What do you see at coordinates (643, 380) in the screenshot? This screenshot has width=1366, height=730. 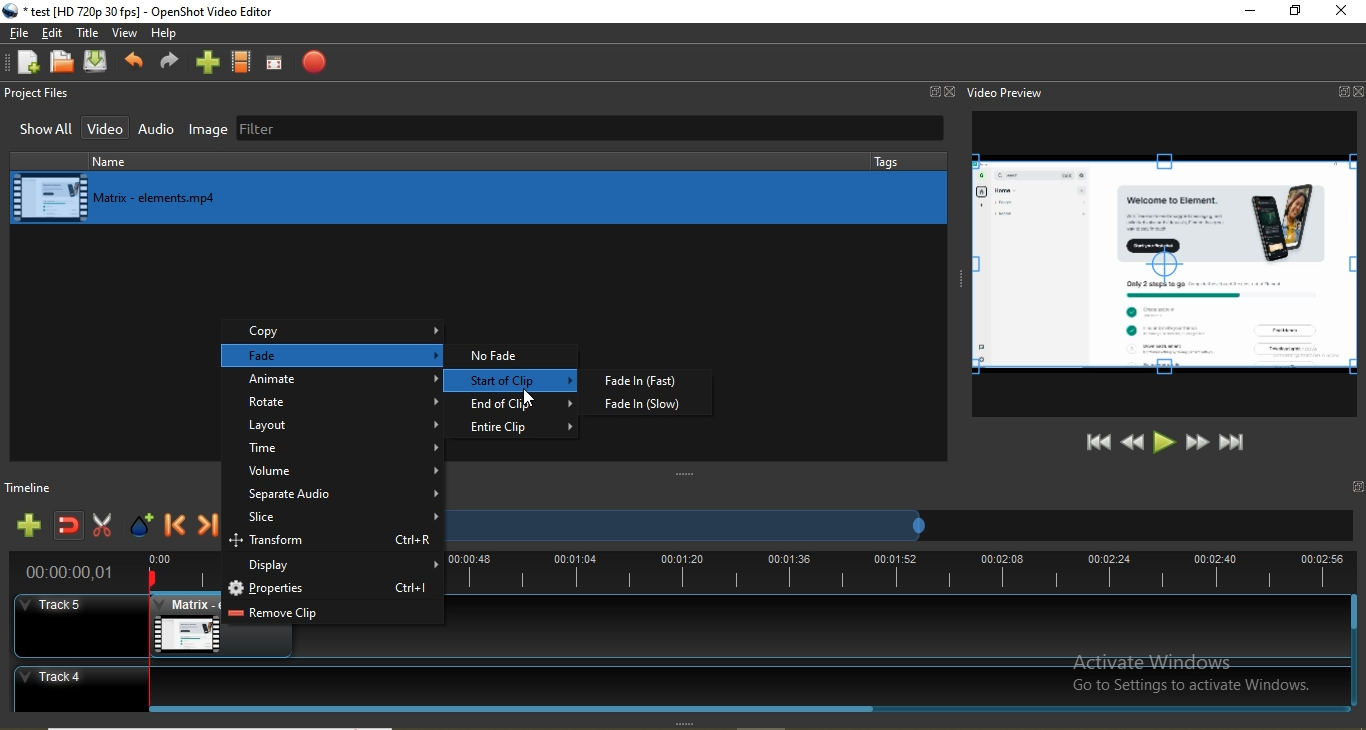 I see `fade in (fast)` at bounding box center [643, 380].